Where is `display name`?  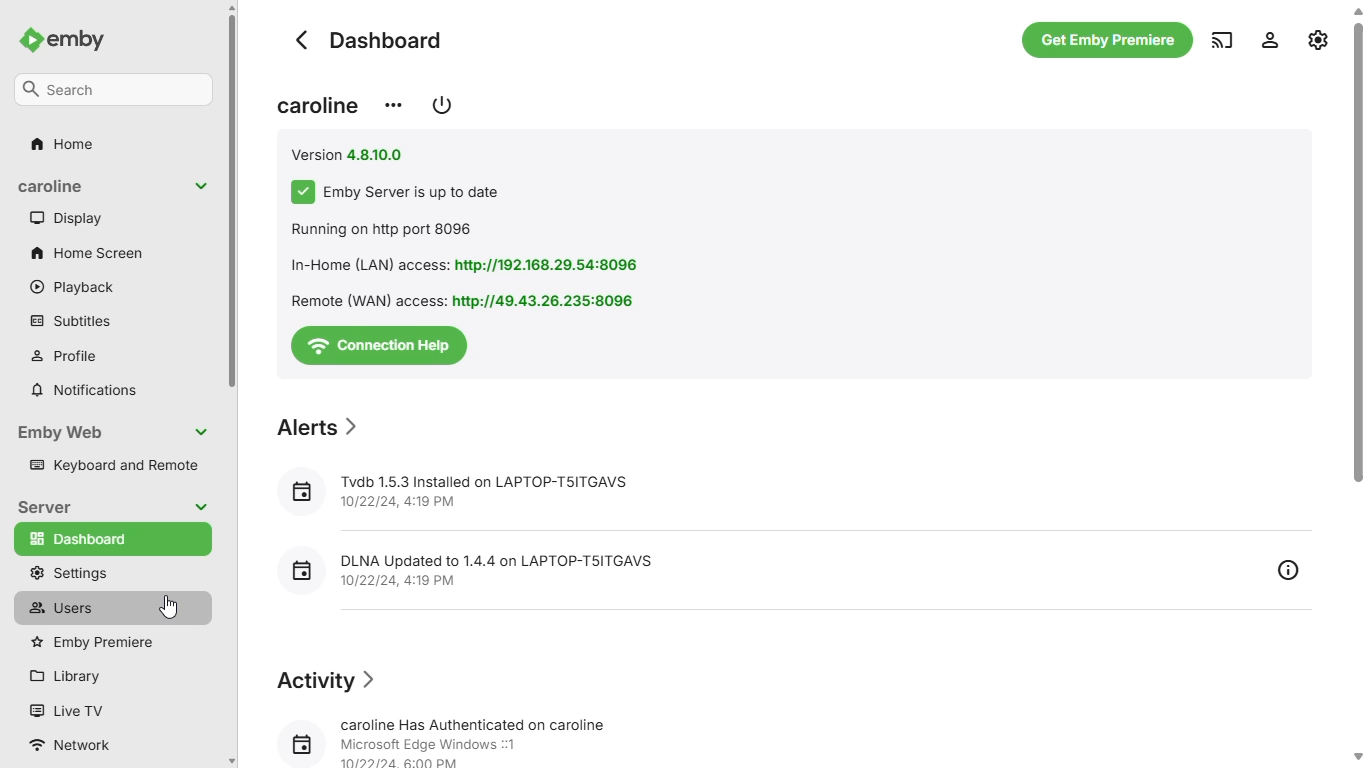 display name is located at coordinates (114, 186).